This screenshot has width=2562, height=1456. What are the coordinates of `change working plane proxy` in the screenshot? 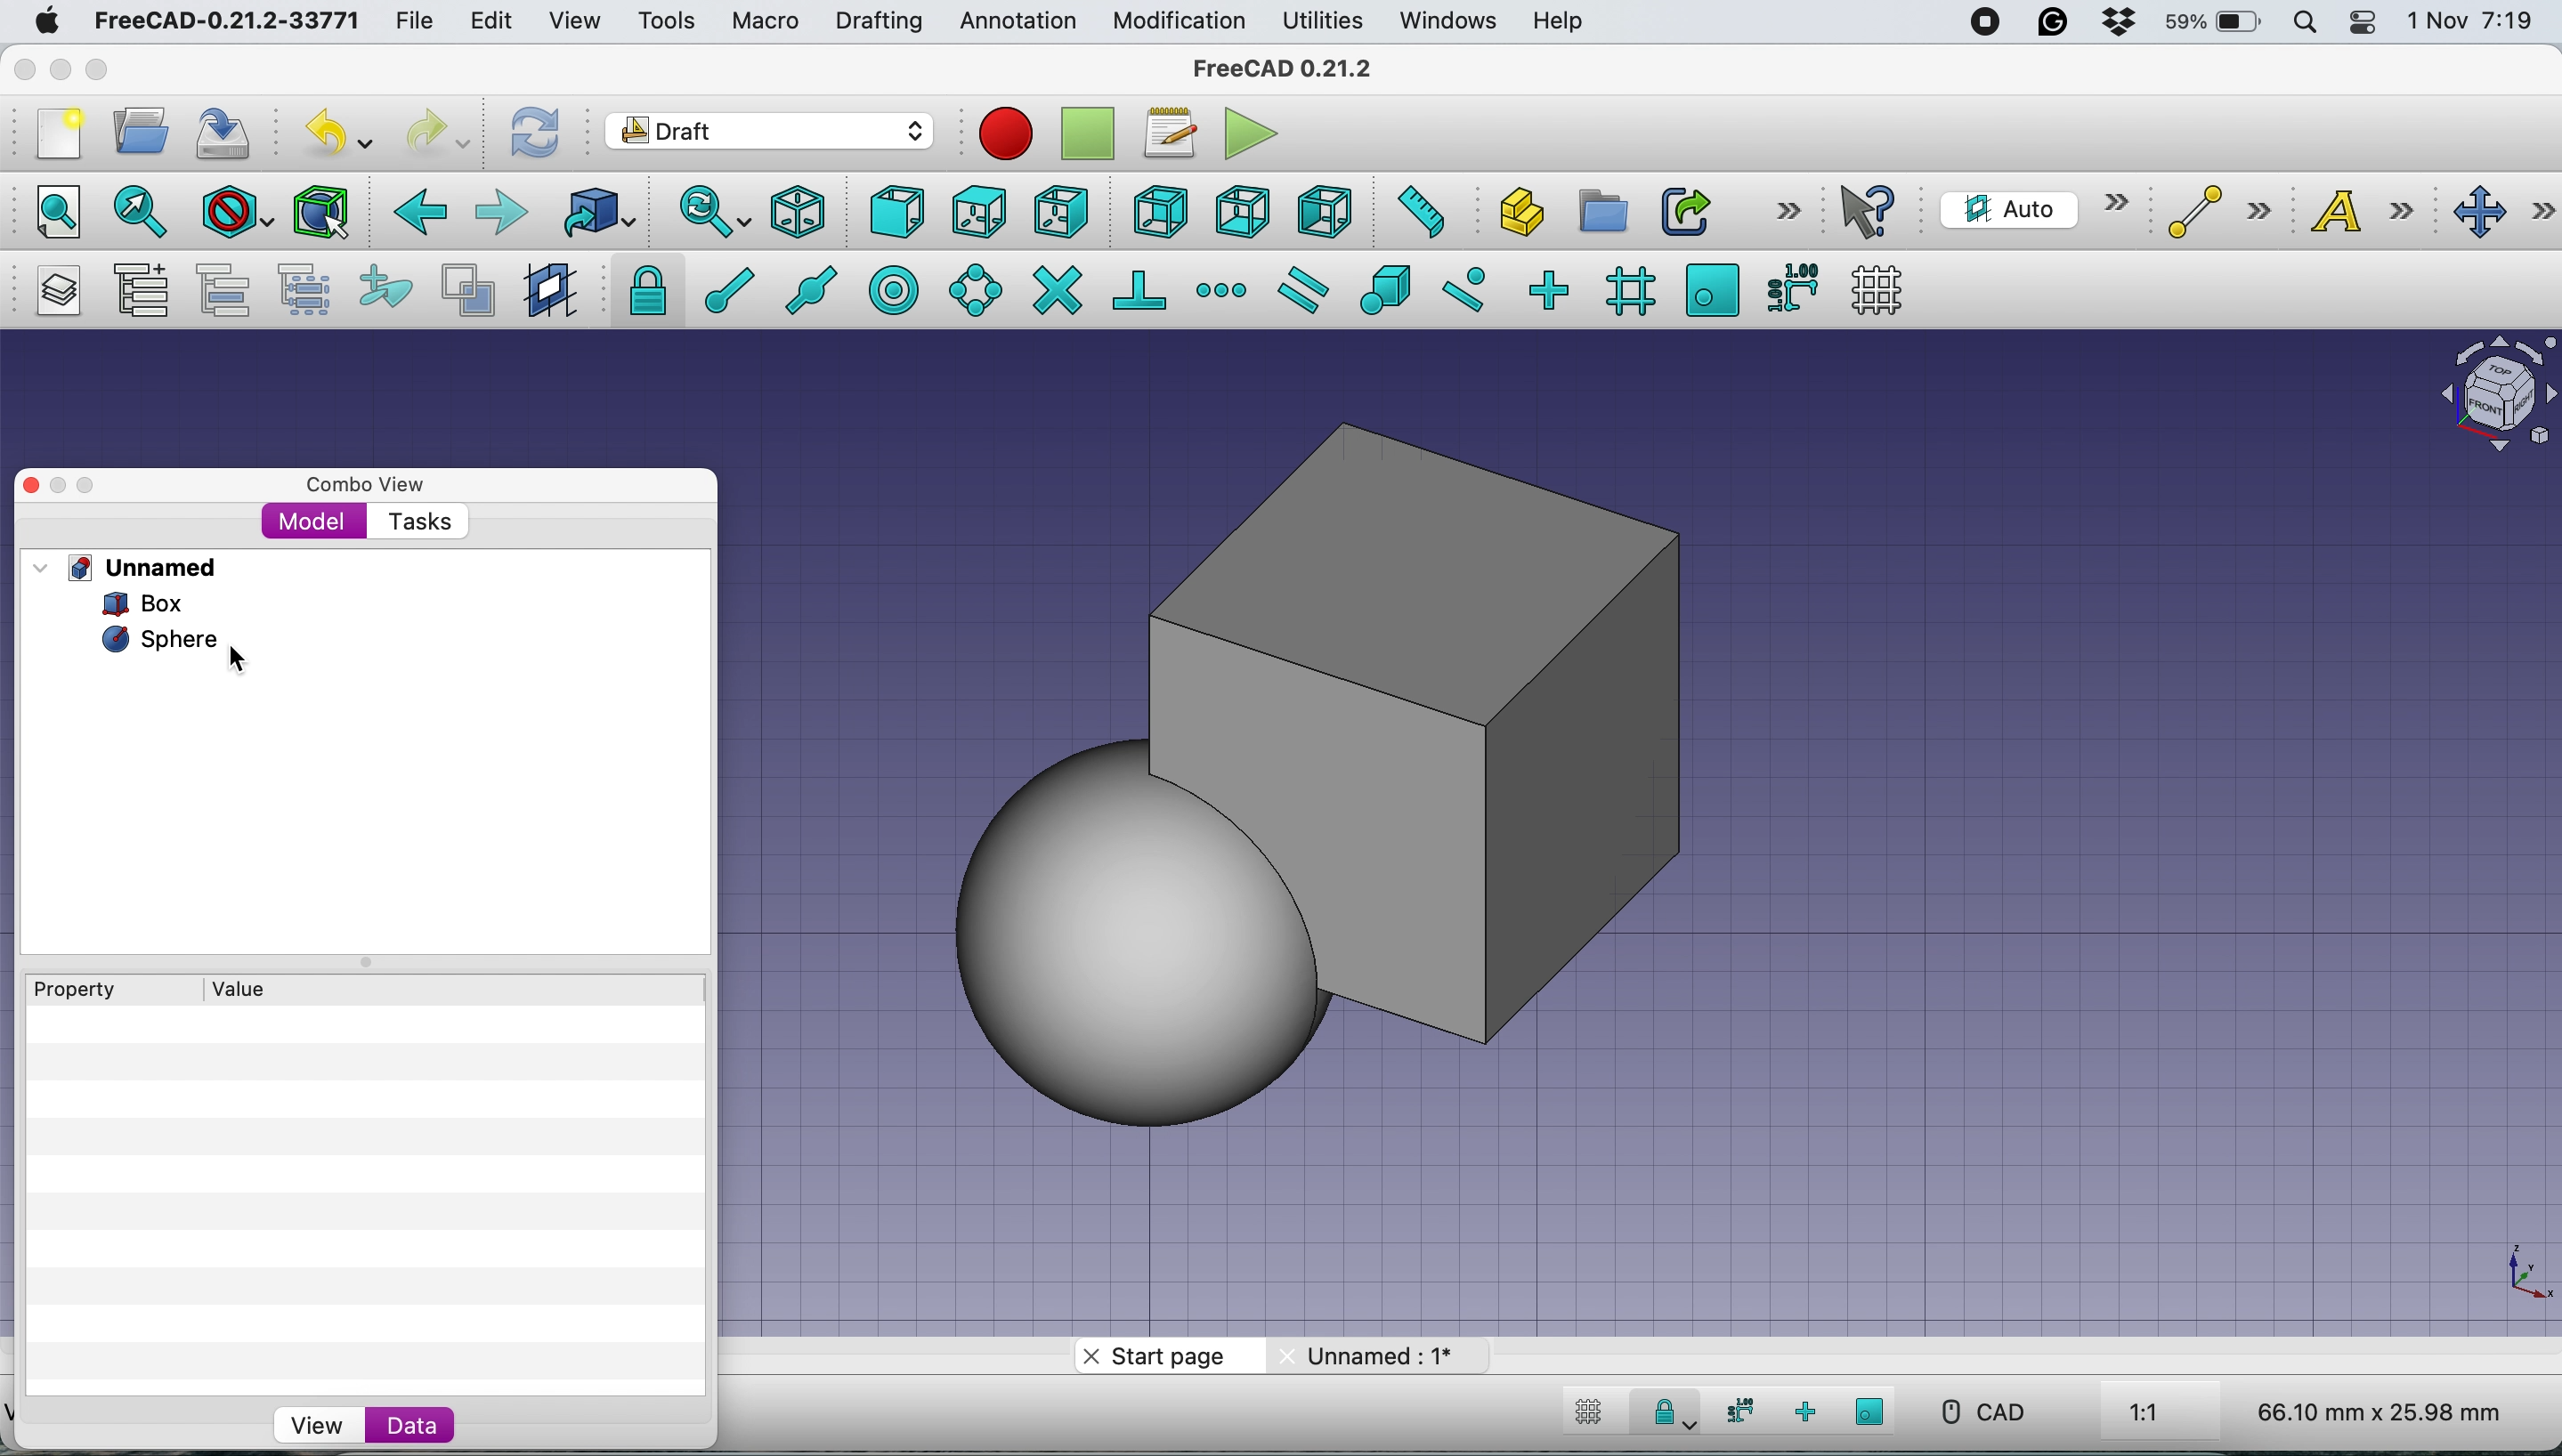 It's located at (547, 292).